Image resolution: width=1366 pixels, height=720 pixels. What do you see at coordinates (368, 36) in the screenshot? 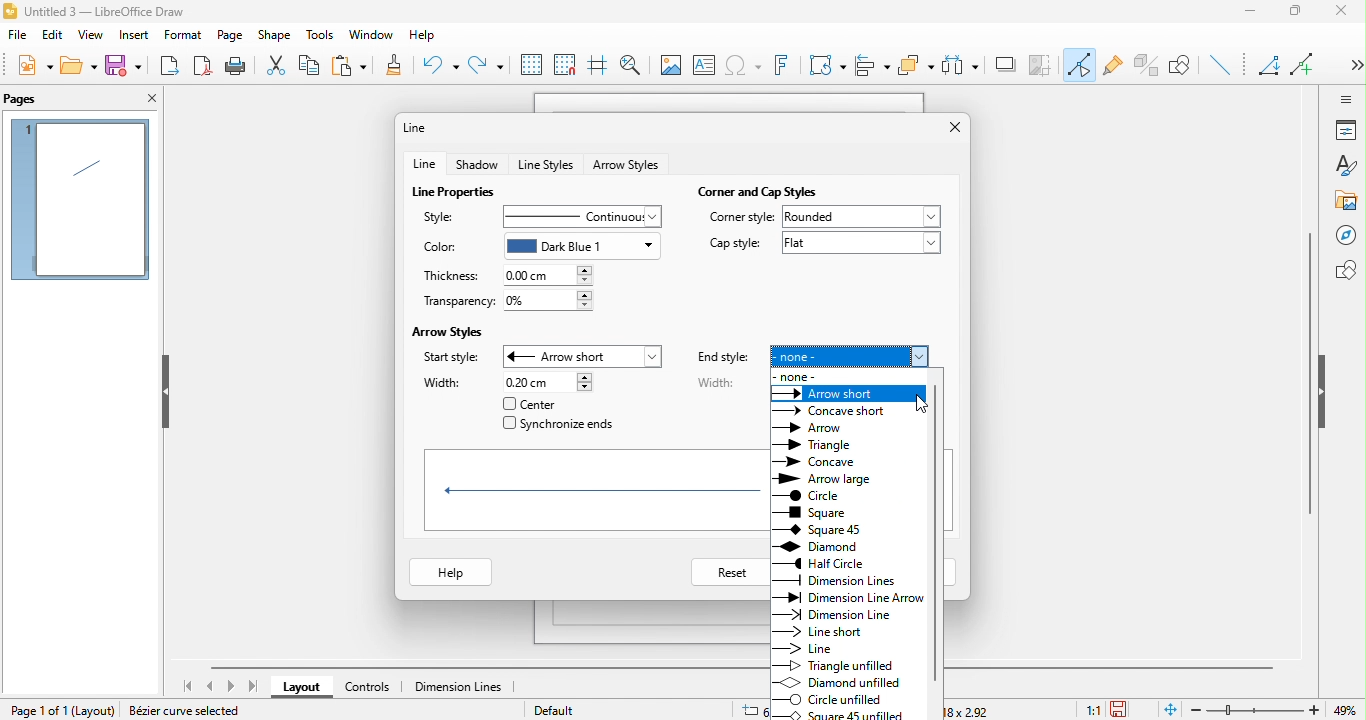
I see `window` at bounding box center [368, 36].